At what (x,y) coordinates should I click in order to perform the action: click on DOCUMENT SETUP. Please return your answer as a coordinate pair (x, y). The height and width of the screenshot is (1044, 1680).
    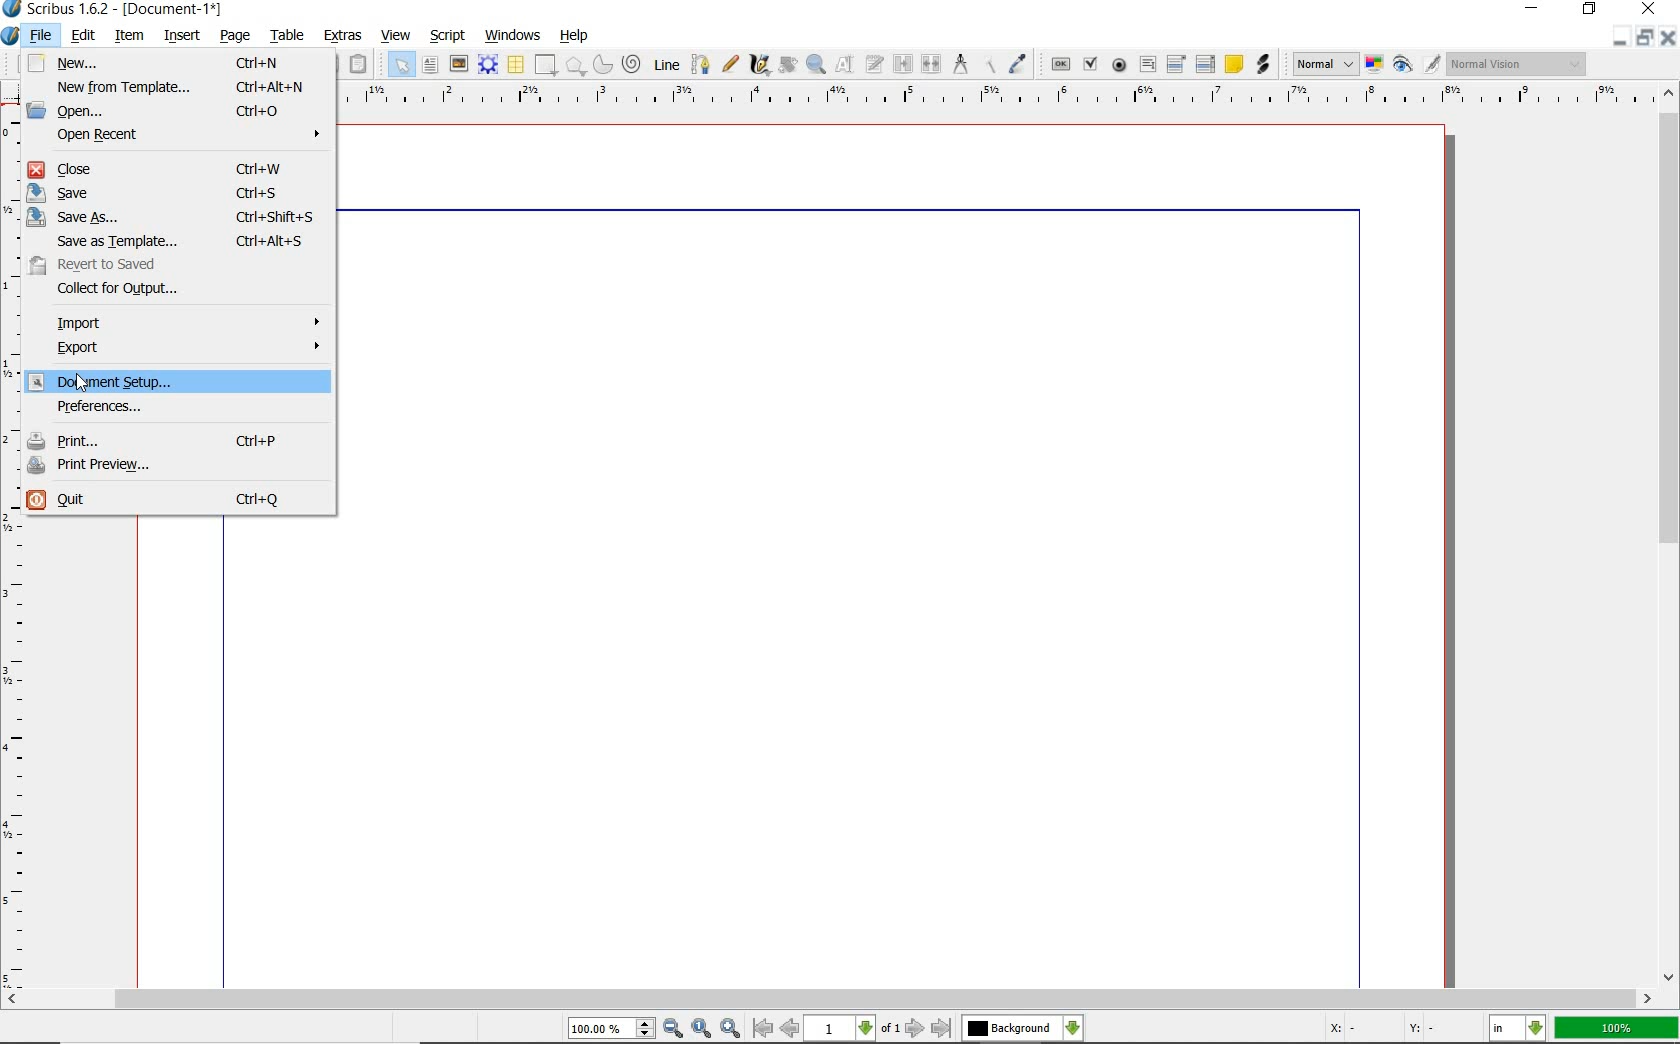
    Looking at the image, I should click on (176, 380).